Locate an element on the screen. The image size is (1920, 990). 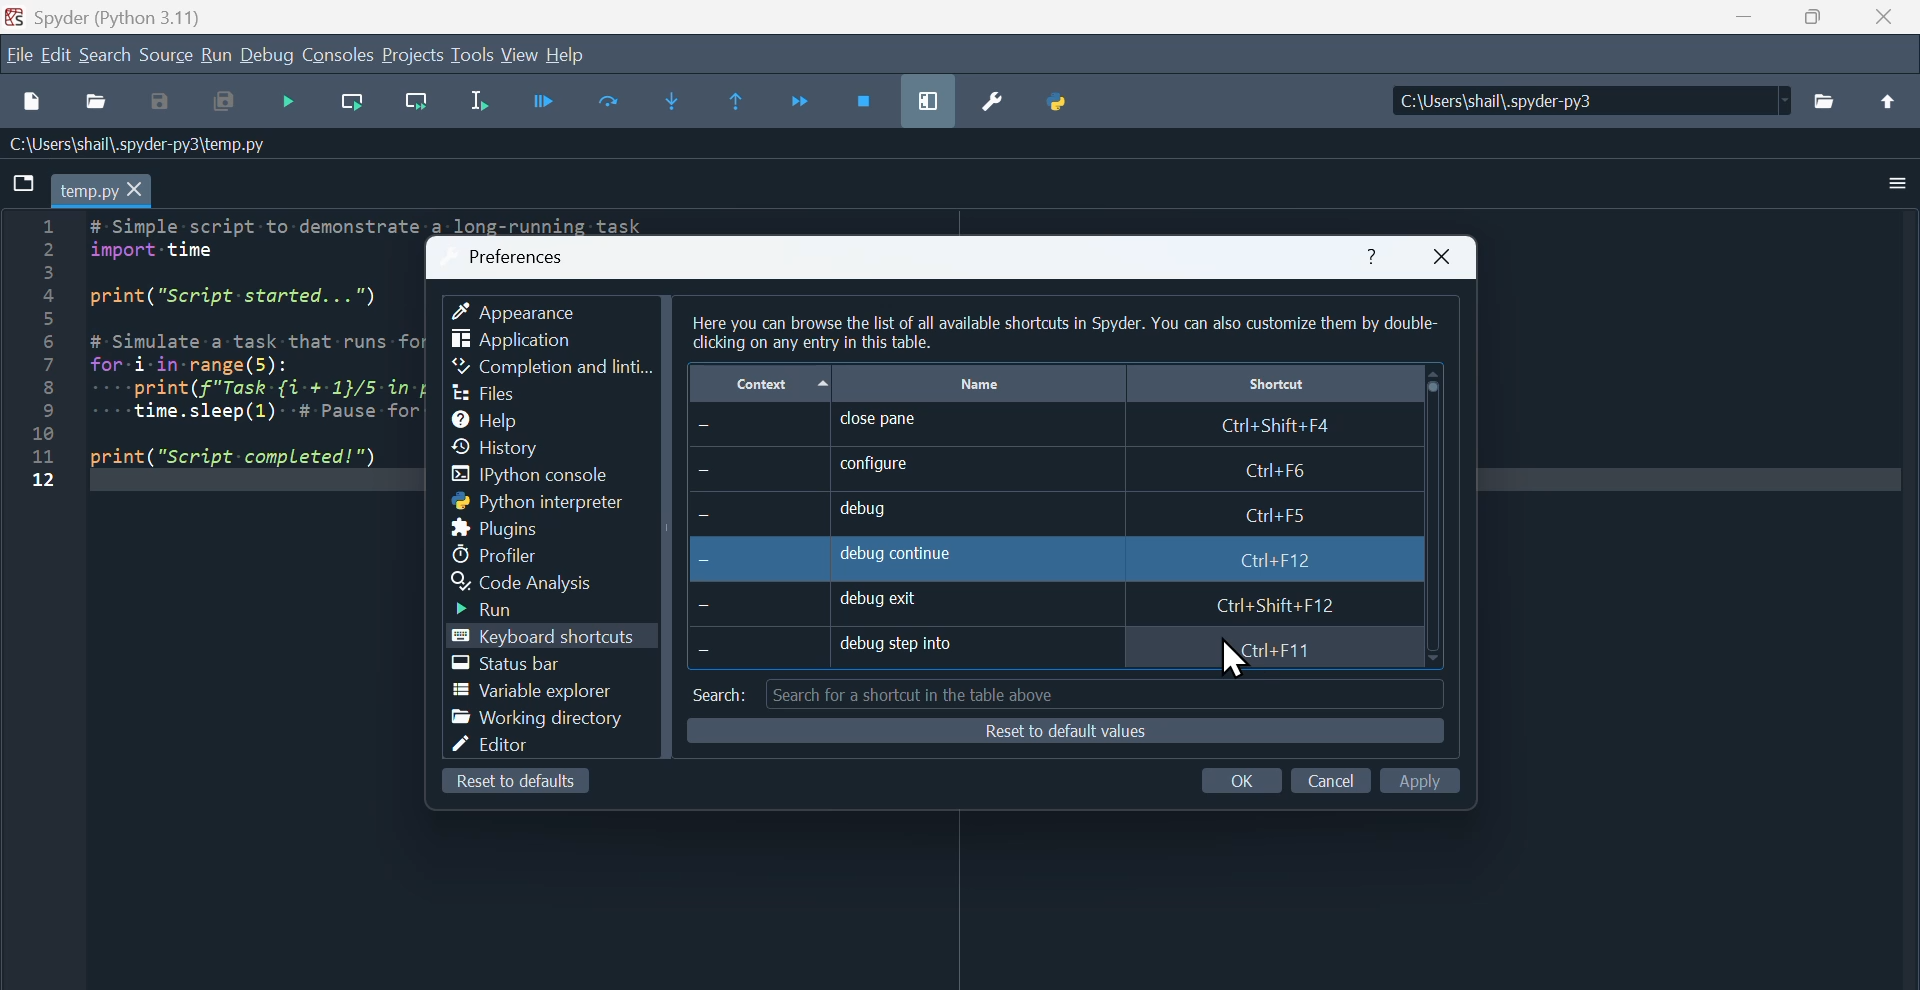
close is located at coordinates (1883, 23).